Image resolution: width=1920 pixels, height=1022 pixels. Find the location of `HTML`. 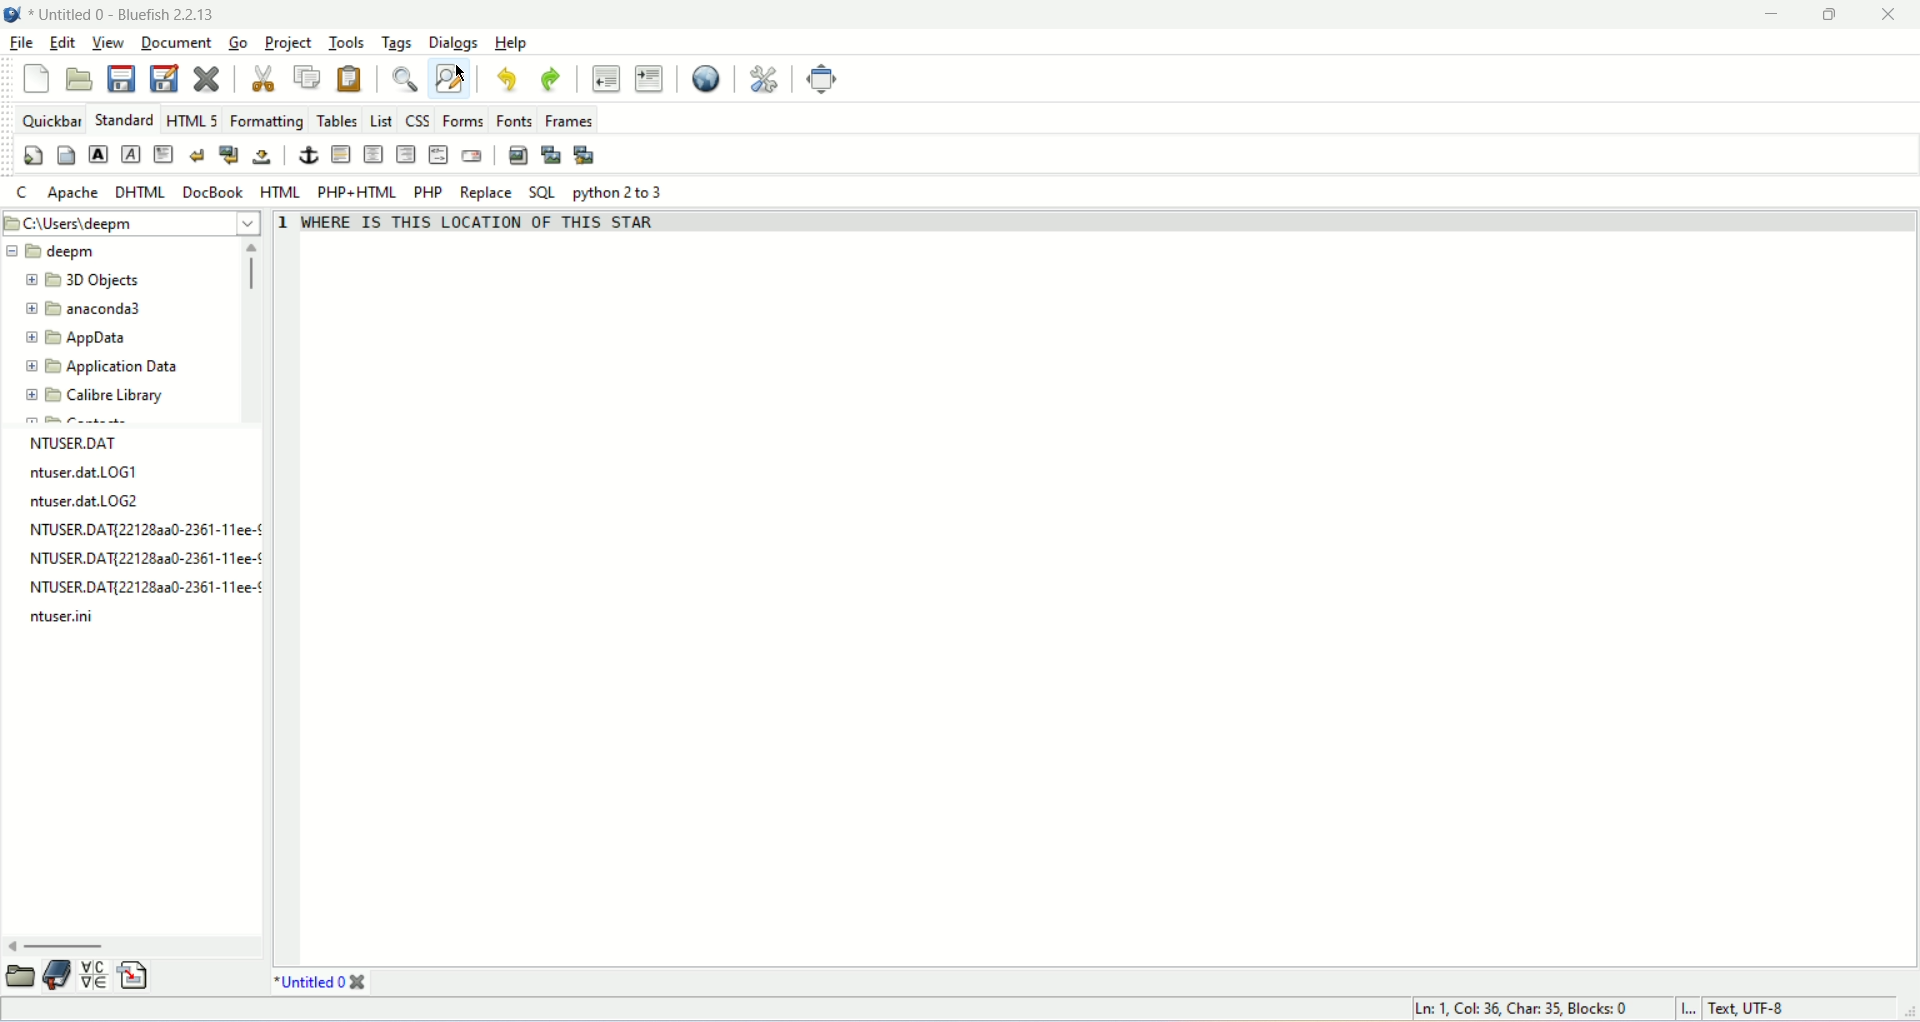

HTML is located at coordinates (283, 192).